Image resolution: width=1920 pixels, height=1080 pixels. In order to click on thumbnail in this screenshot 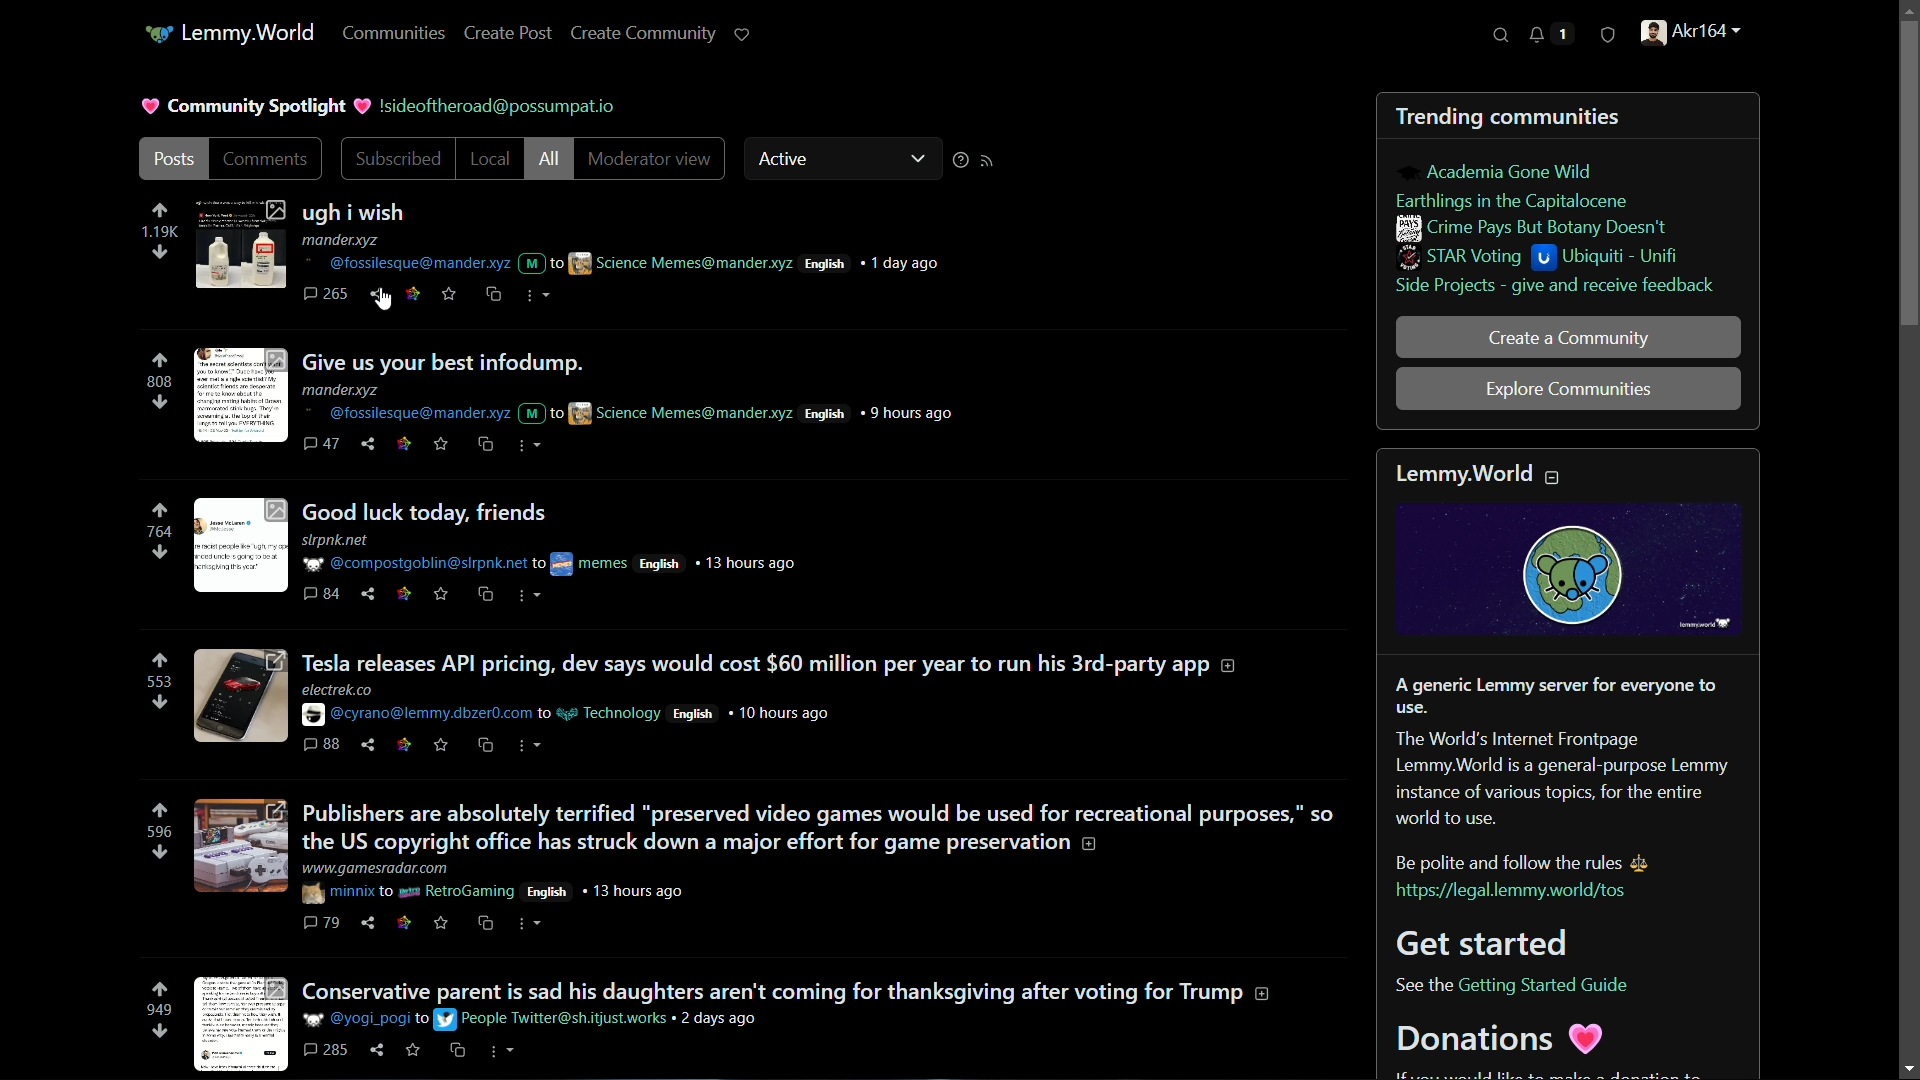, I will do `click(241, 696)`.